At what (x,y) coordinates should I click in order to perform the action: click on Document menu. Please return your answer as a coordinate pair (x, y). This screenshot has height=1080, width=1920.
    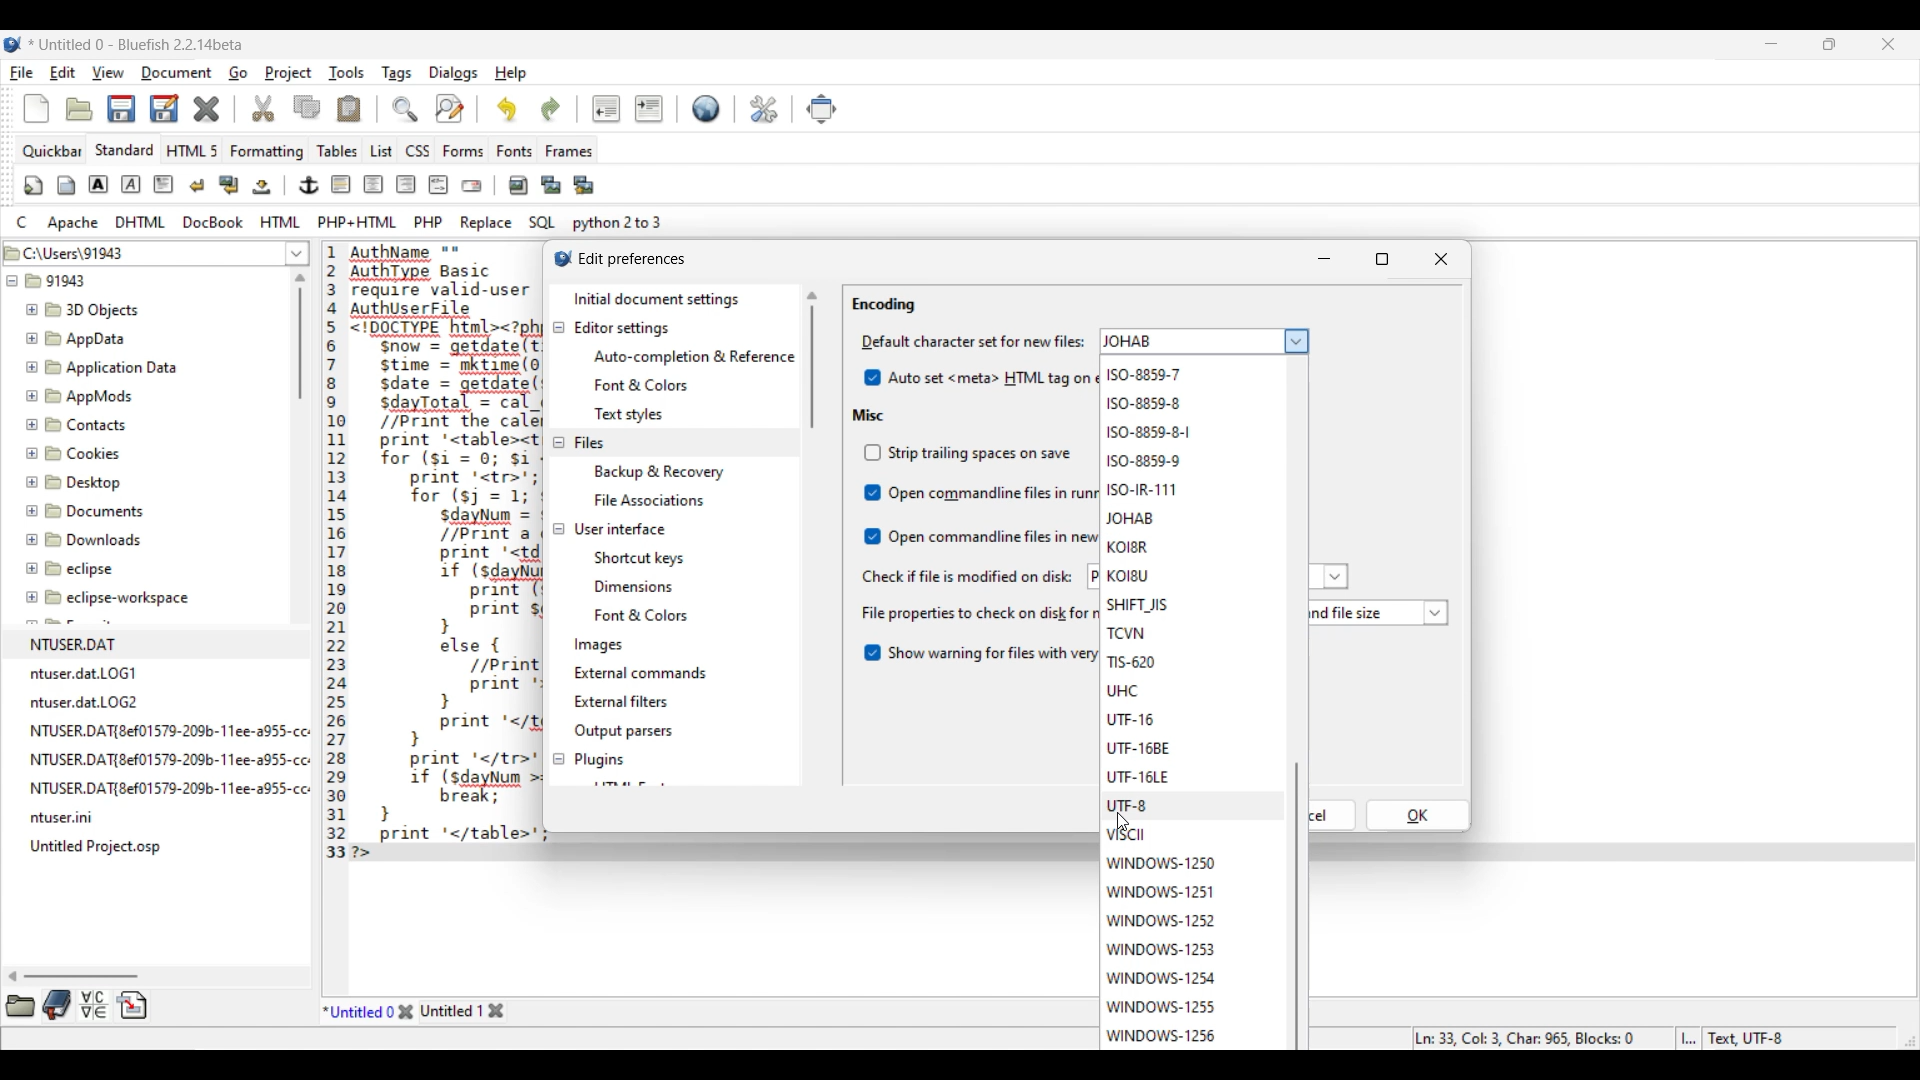
    Looking at the image, I should click on (177, 73).